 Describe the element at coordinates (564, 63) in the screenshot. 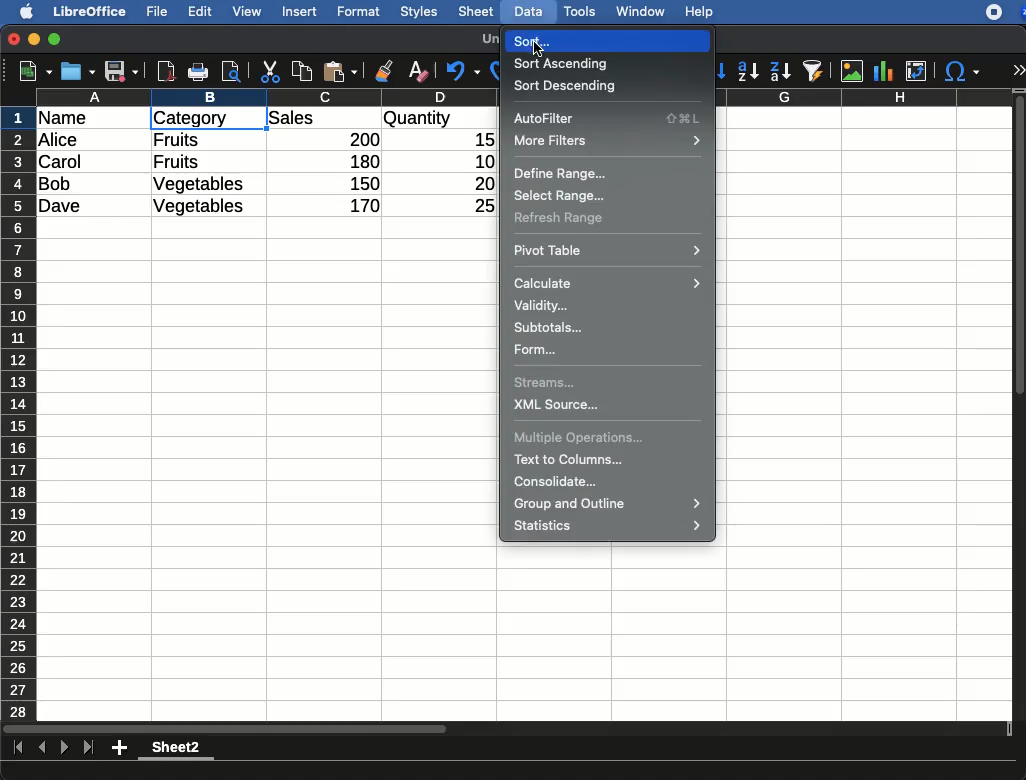

I see `sort ascending` at that location.